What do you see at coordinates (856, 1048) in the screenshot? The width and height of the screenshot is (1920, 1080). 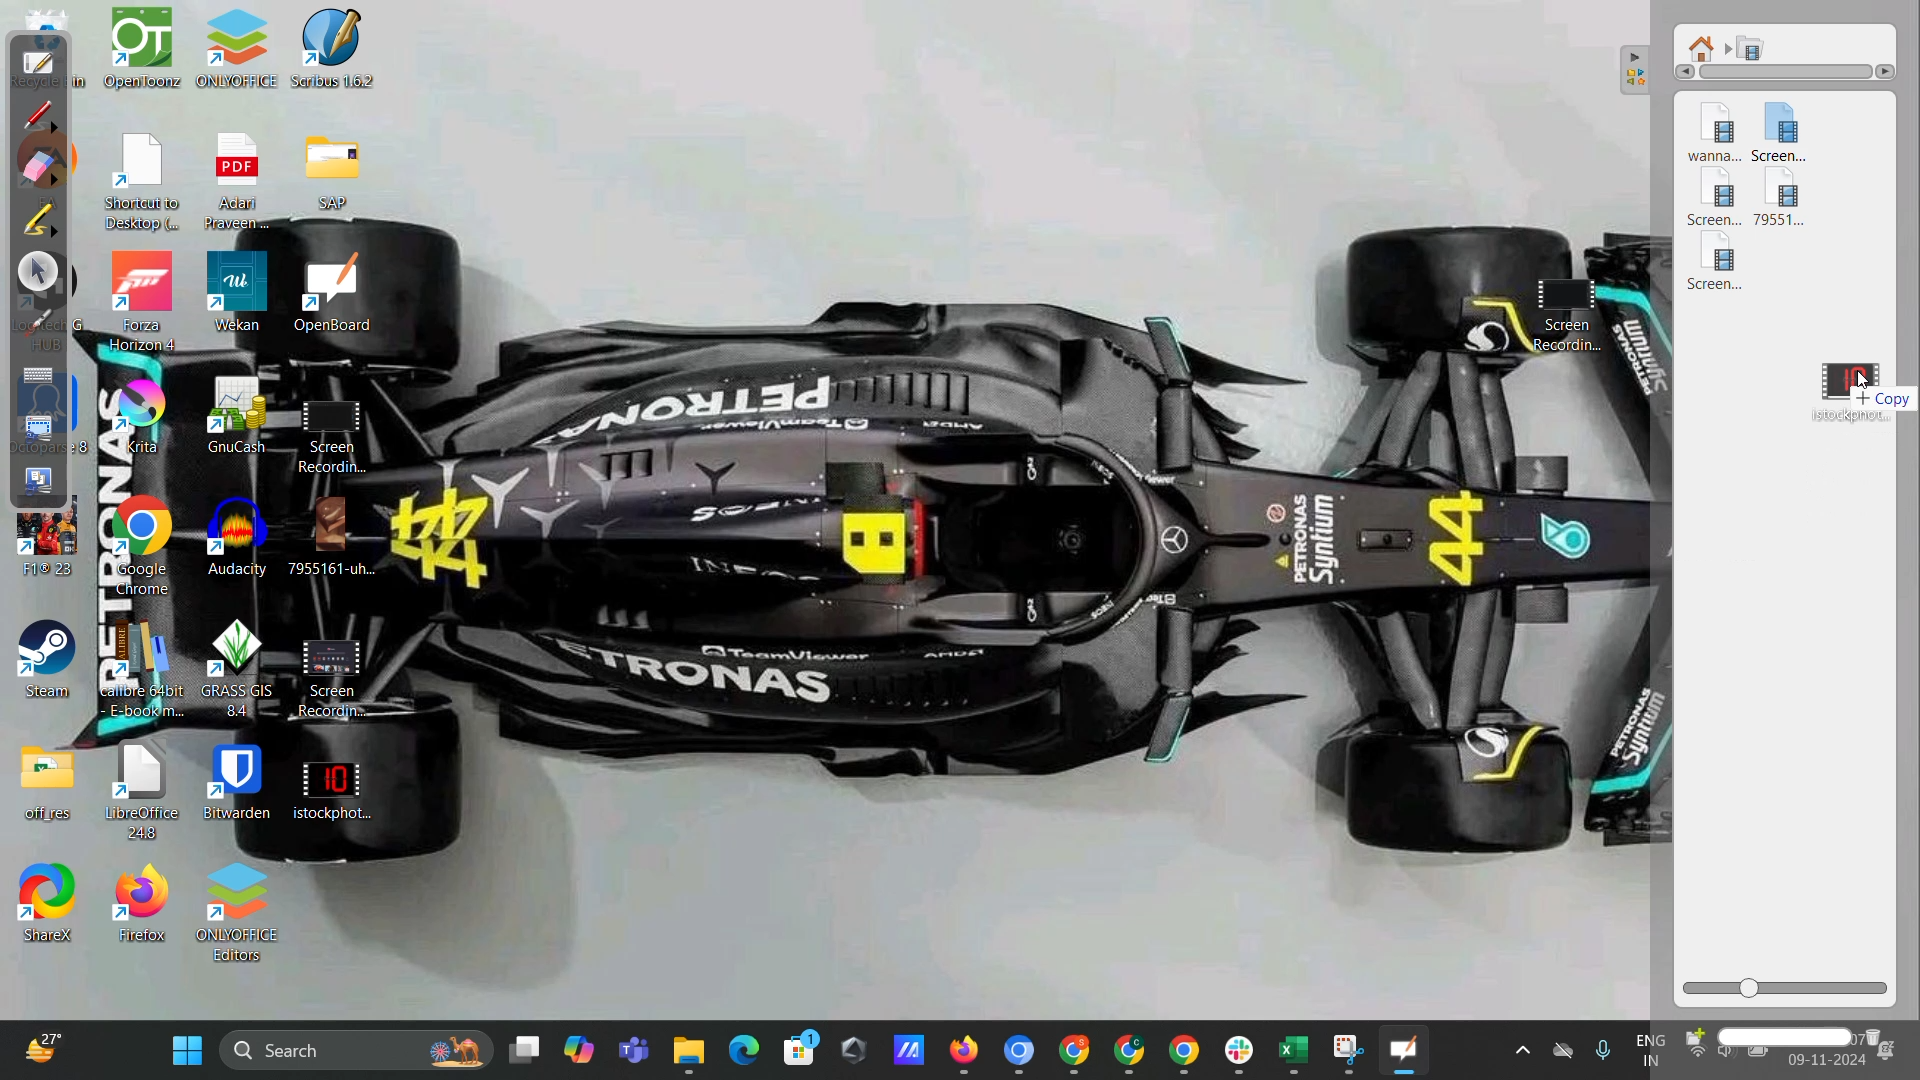 I see `shortcut on desktop taskbar` at bounding box center [856, 1048].